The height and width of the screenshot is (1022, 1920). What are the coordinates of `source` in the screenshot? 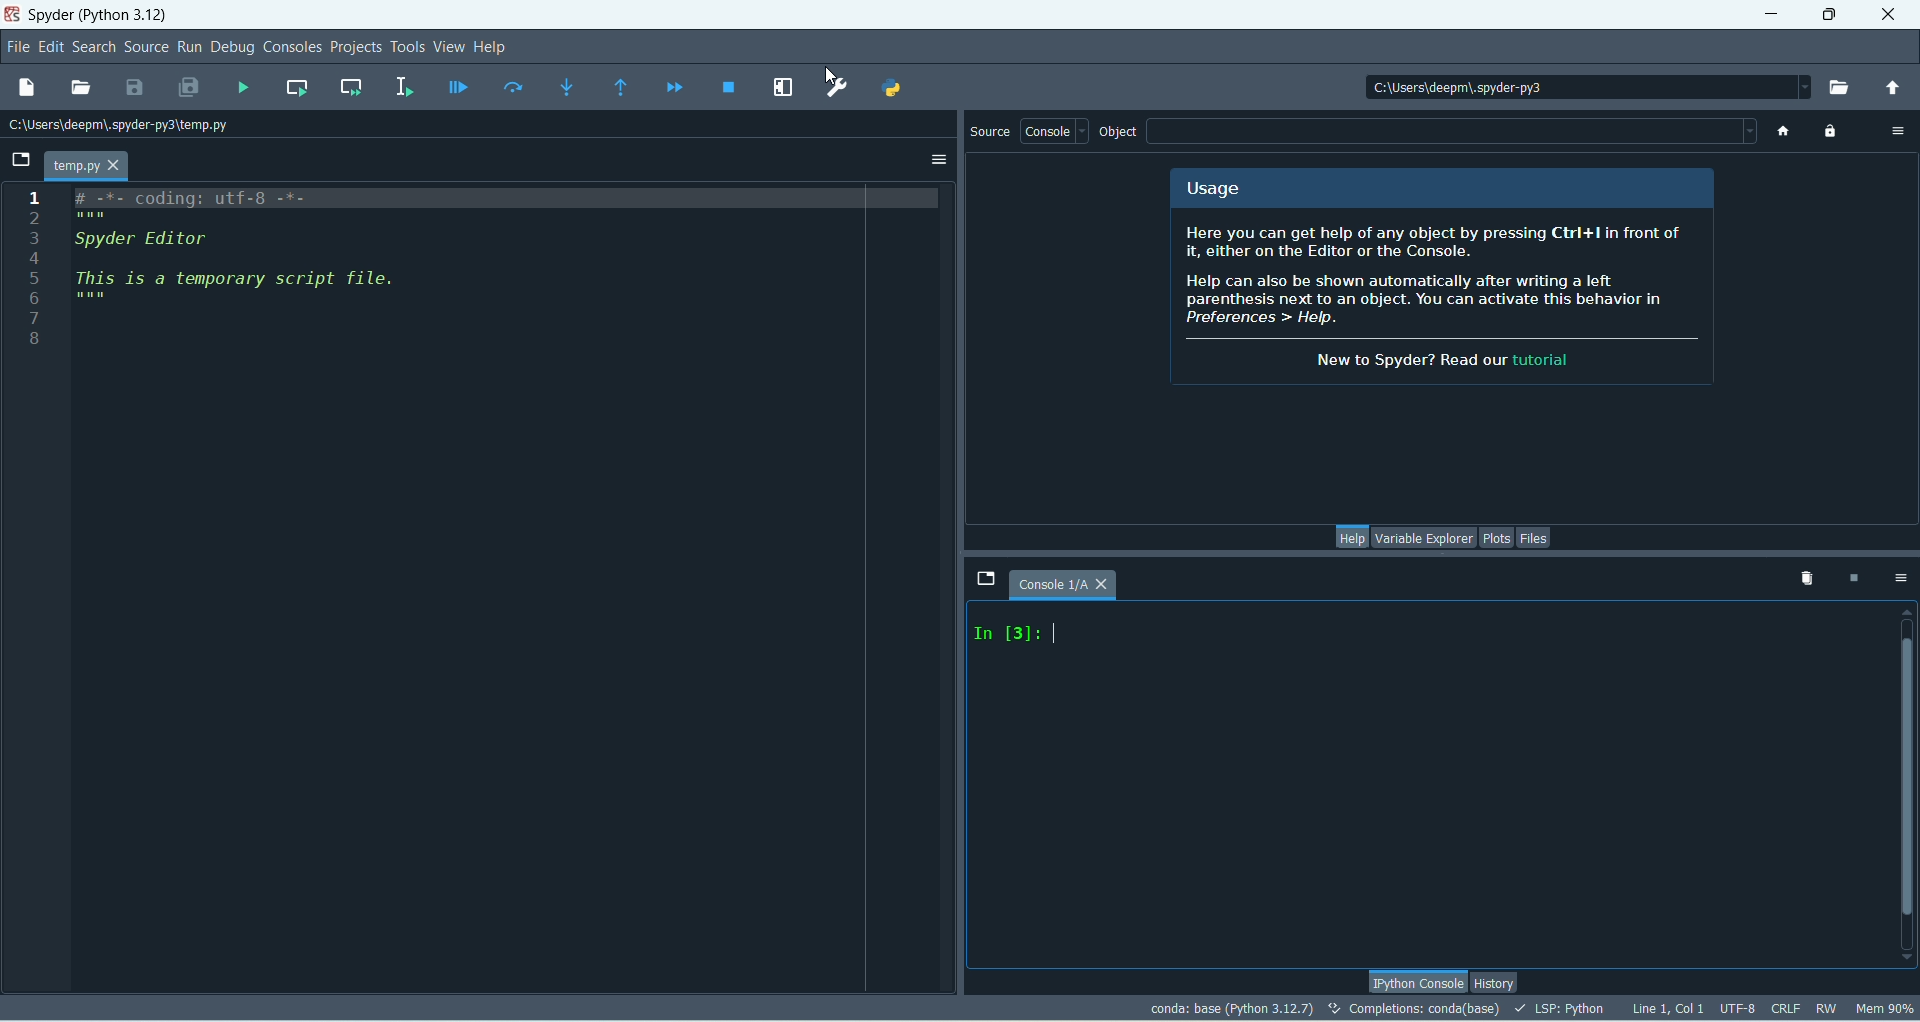 It's located at (146, 47).